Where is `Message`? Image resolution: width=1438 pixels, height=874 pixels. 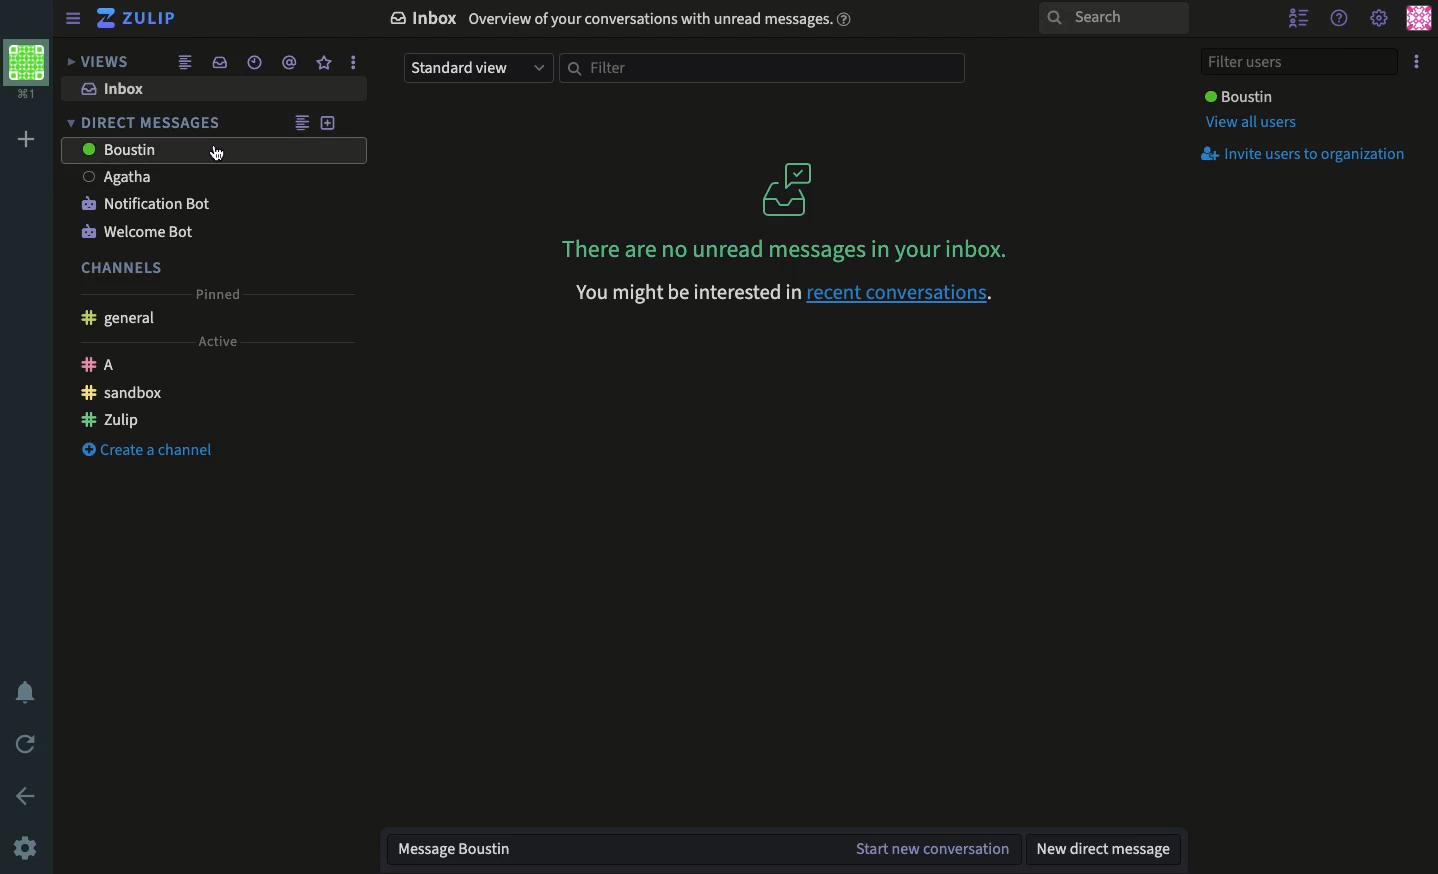
Message is located at coordinates (705, 849).